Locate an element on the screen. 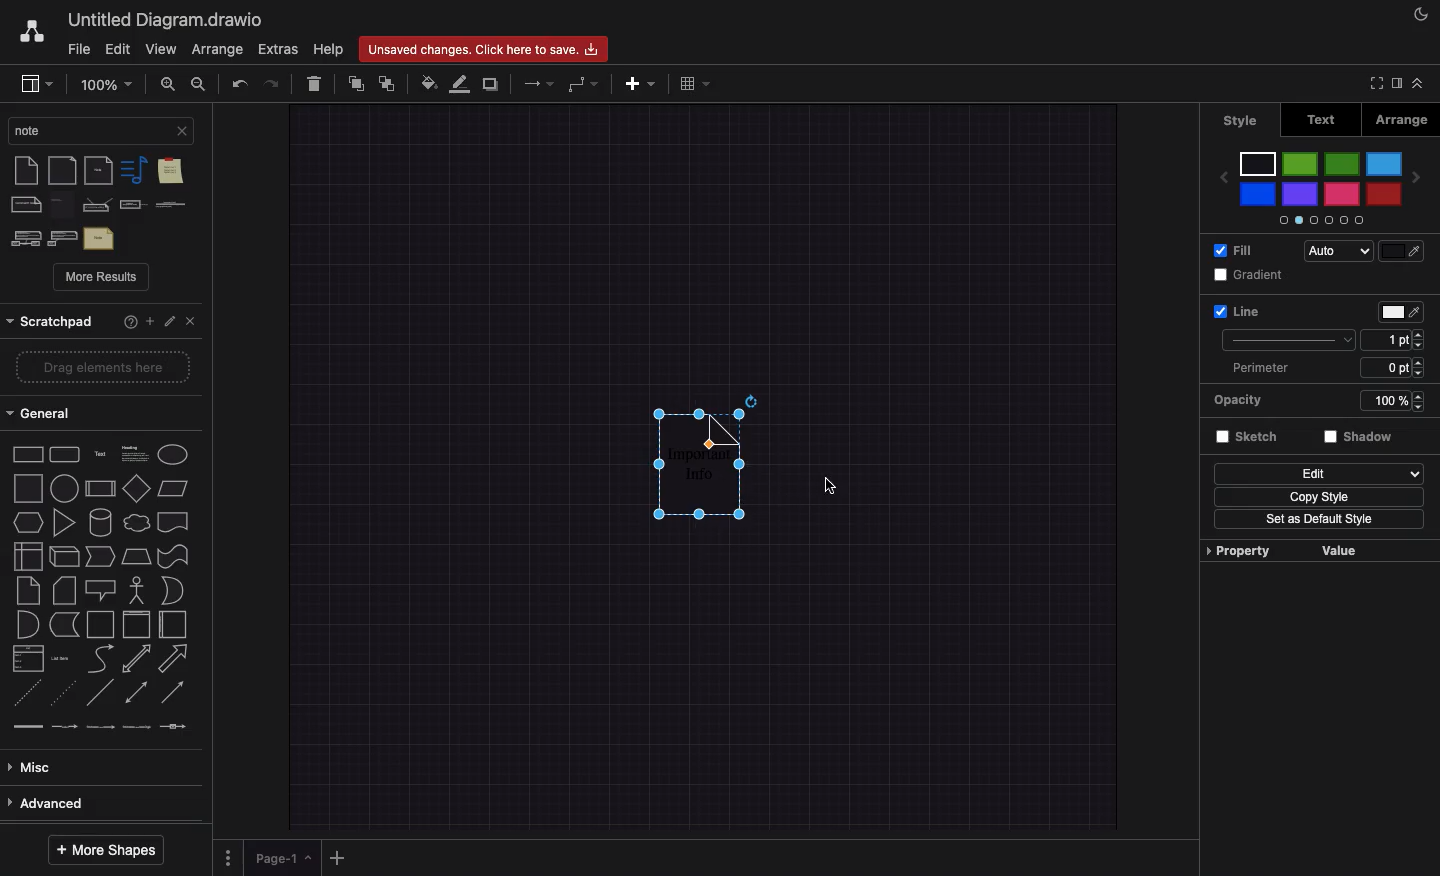 This screenshot has height=876, width=1440. actor is located at coordinates (136, 590).